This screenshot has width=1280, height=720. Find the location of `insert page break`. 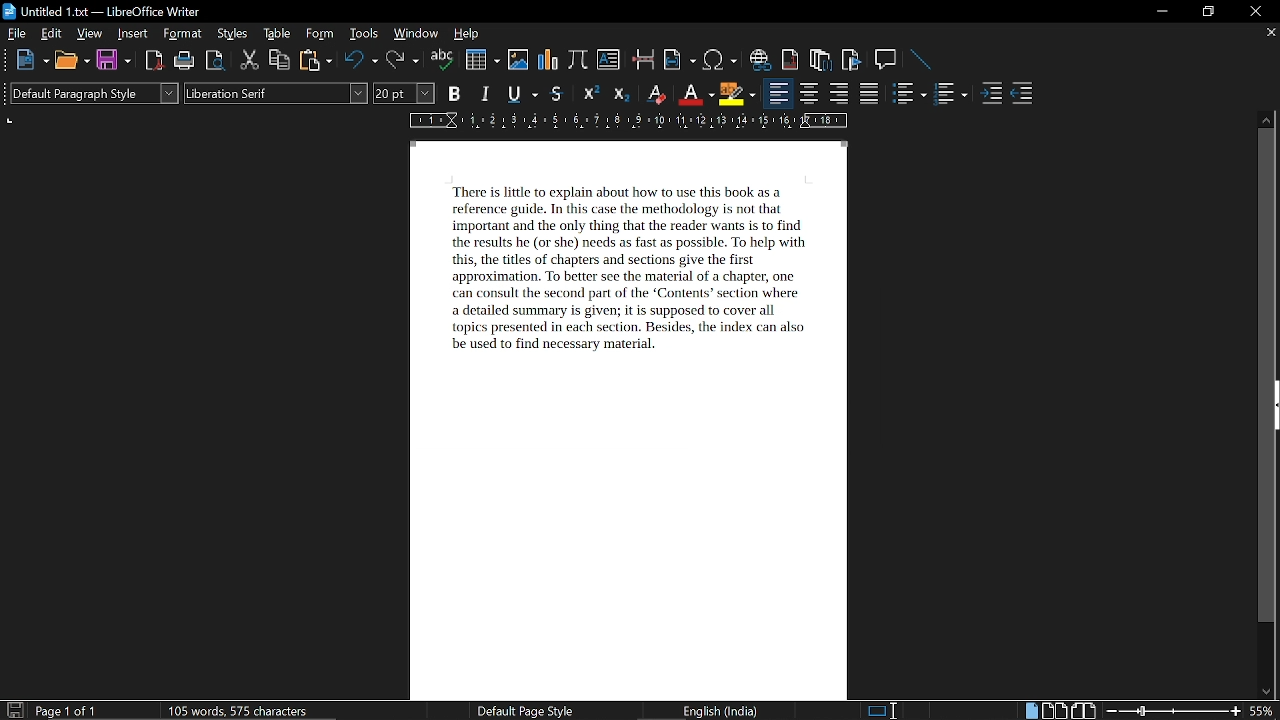

insert page break is located at coordinates (645, 59).